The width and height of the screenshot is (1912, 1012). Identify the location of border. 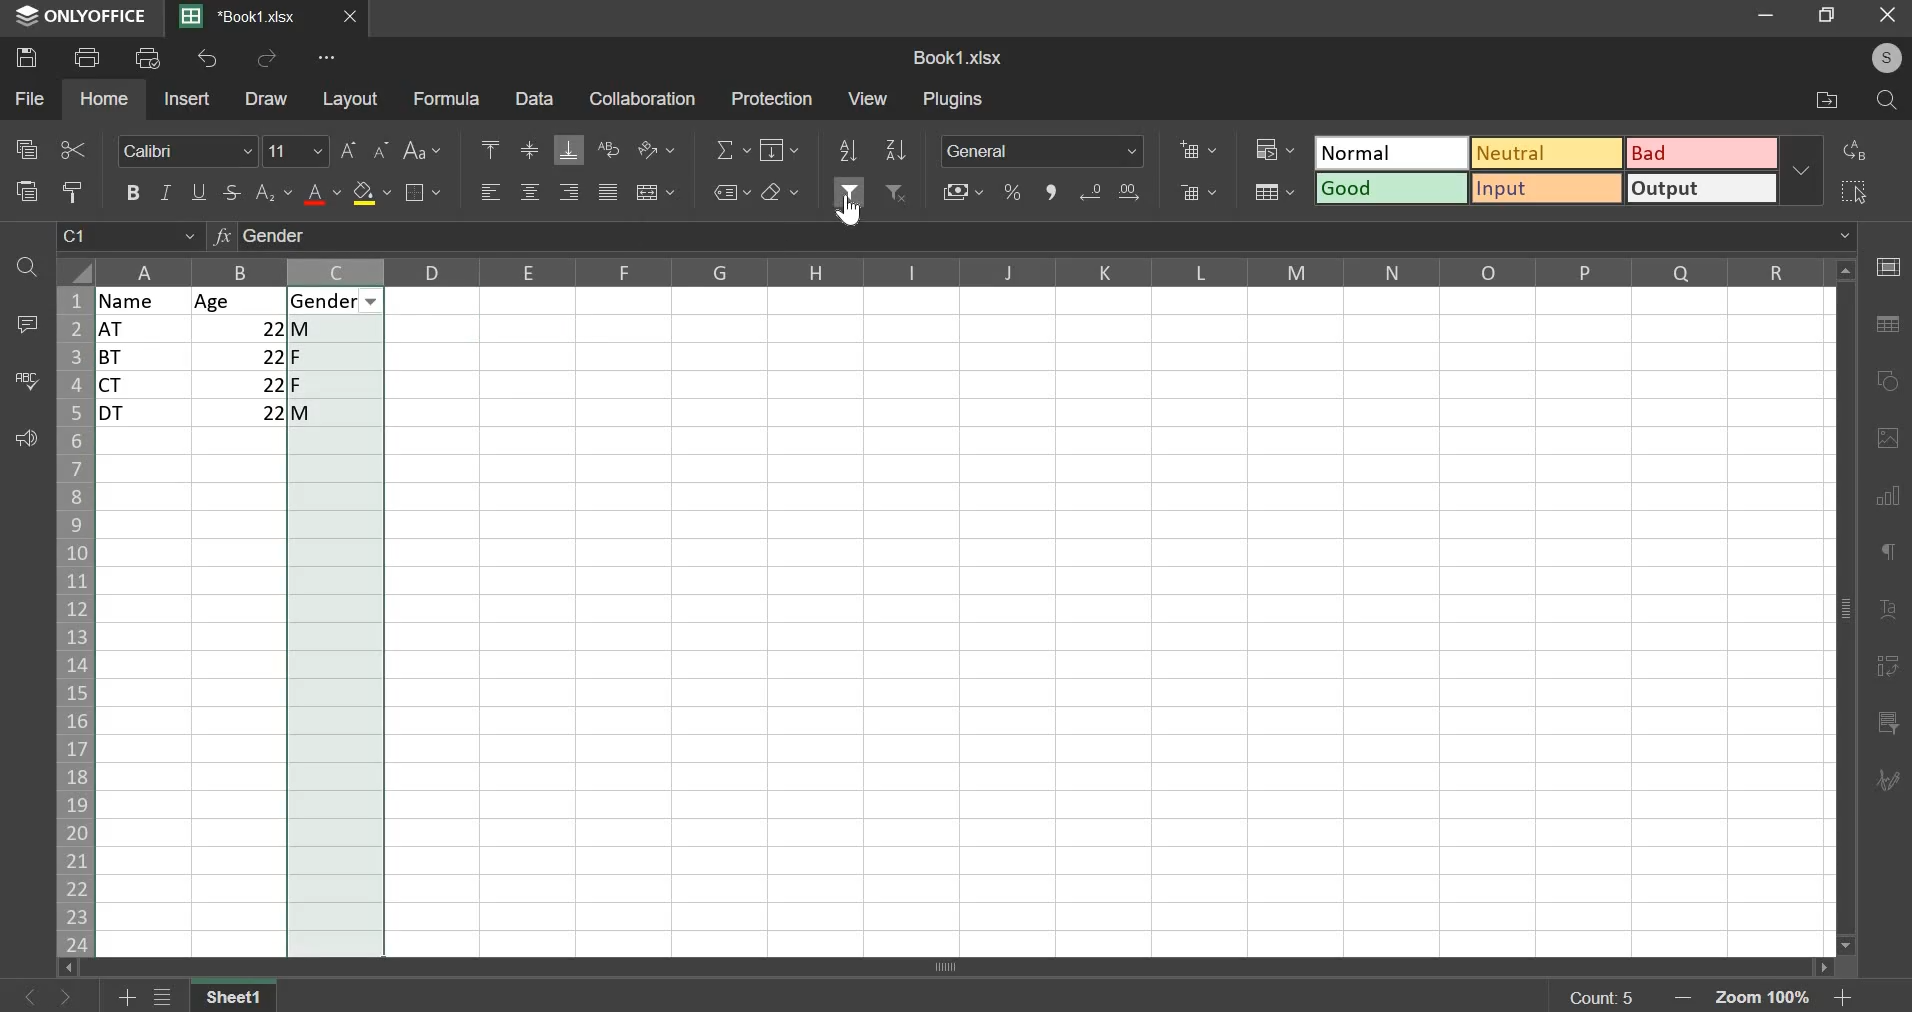
(427, 194).